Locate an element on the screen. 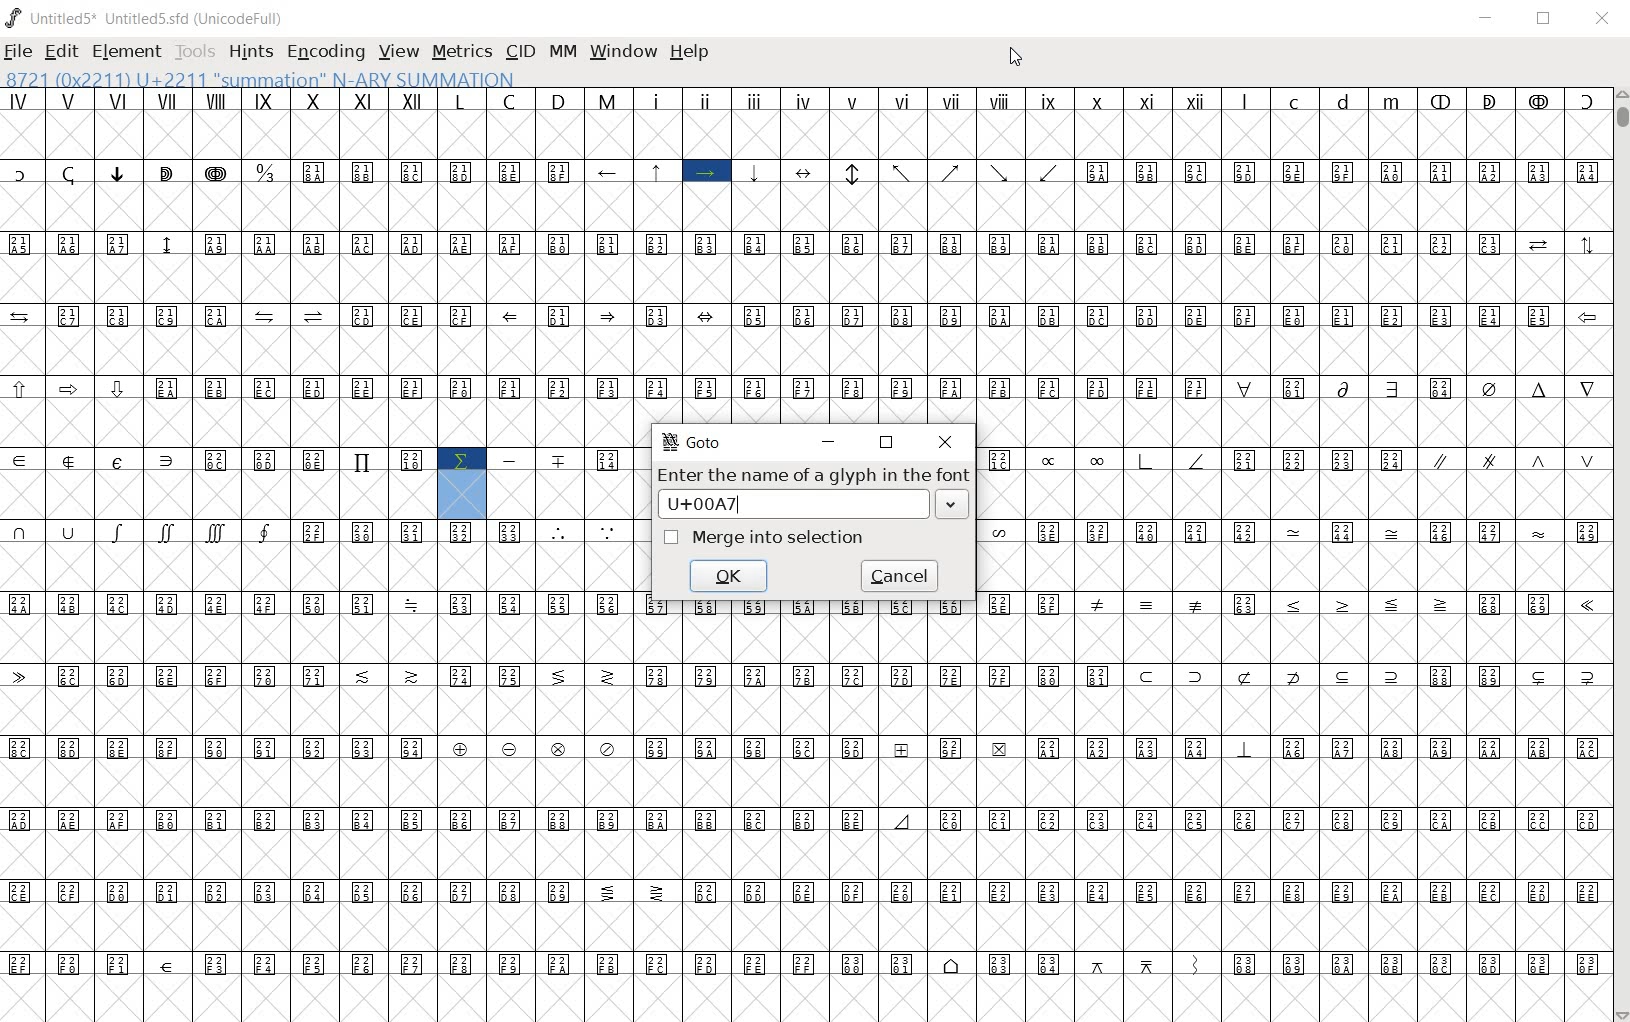  empty cells is located at coordinates (220, 496).